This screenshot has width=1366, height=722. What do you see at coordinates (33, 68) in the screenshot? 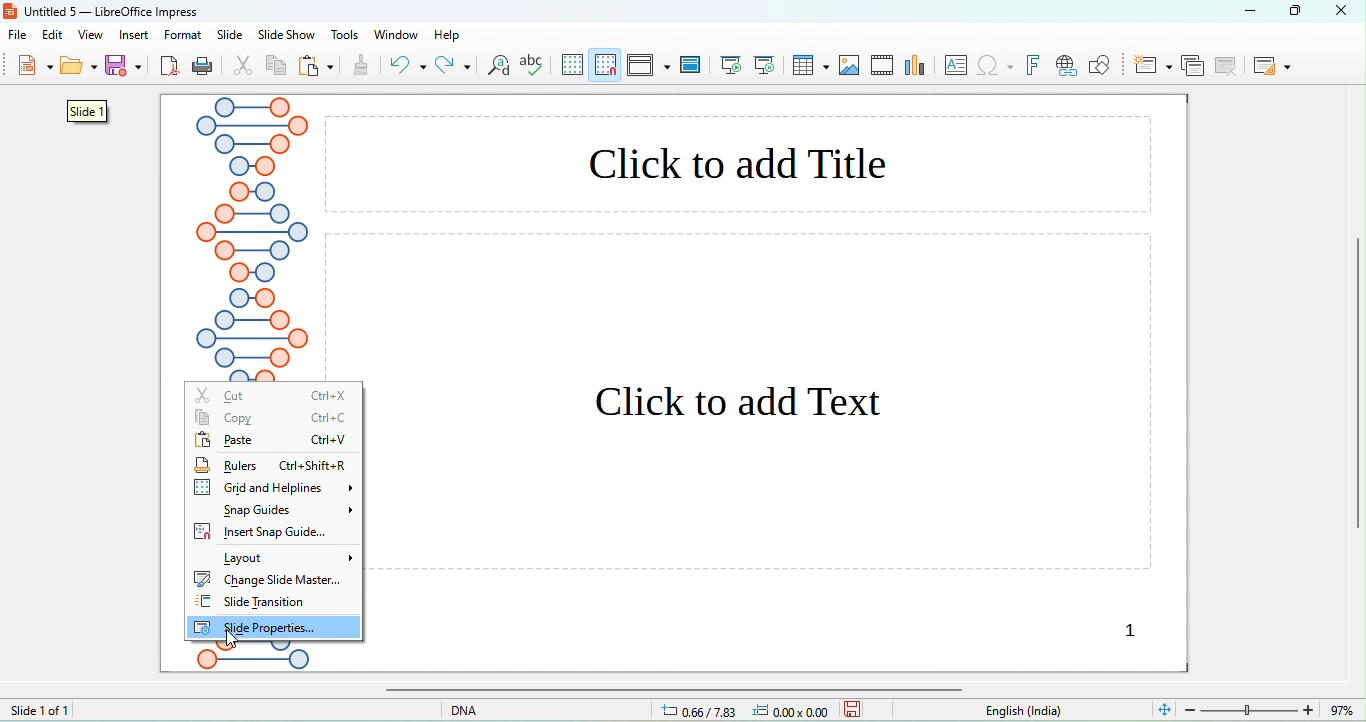
I see `new` at bounding box center [33, 68].